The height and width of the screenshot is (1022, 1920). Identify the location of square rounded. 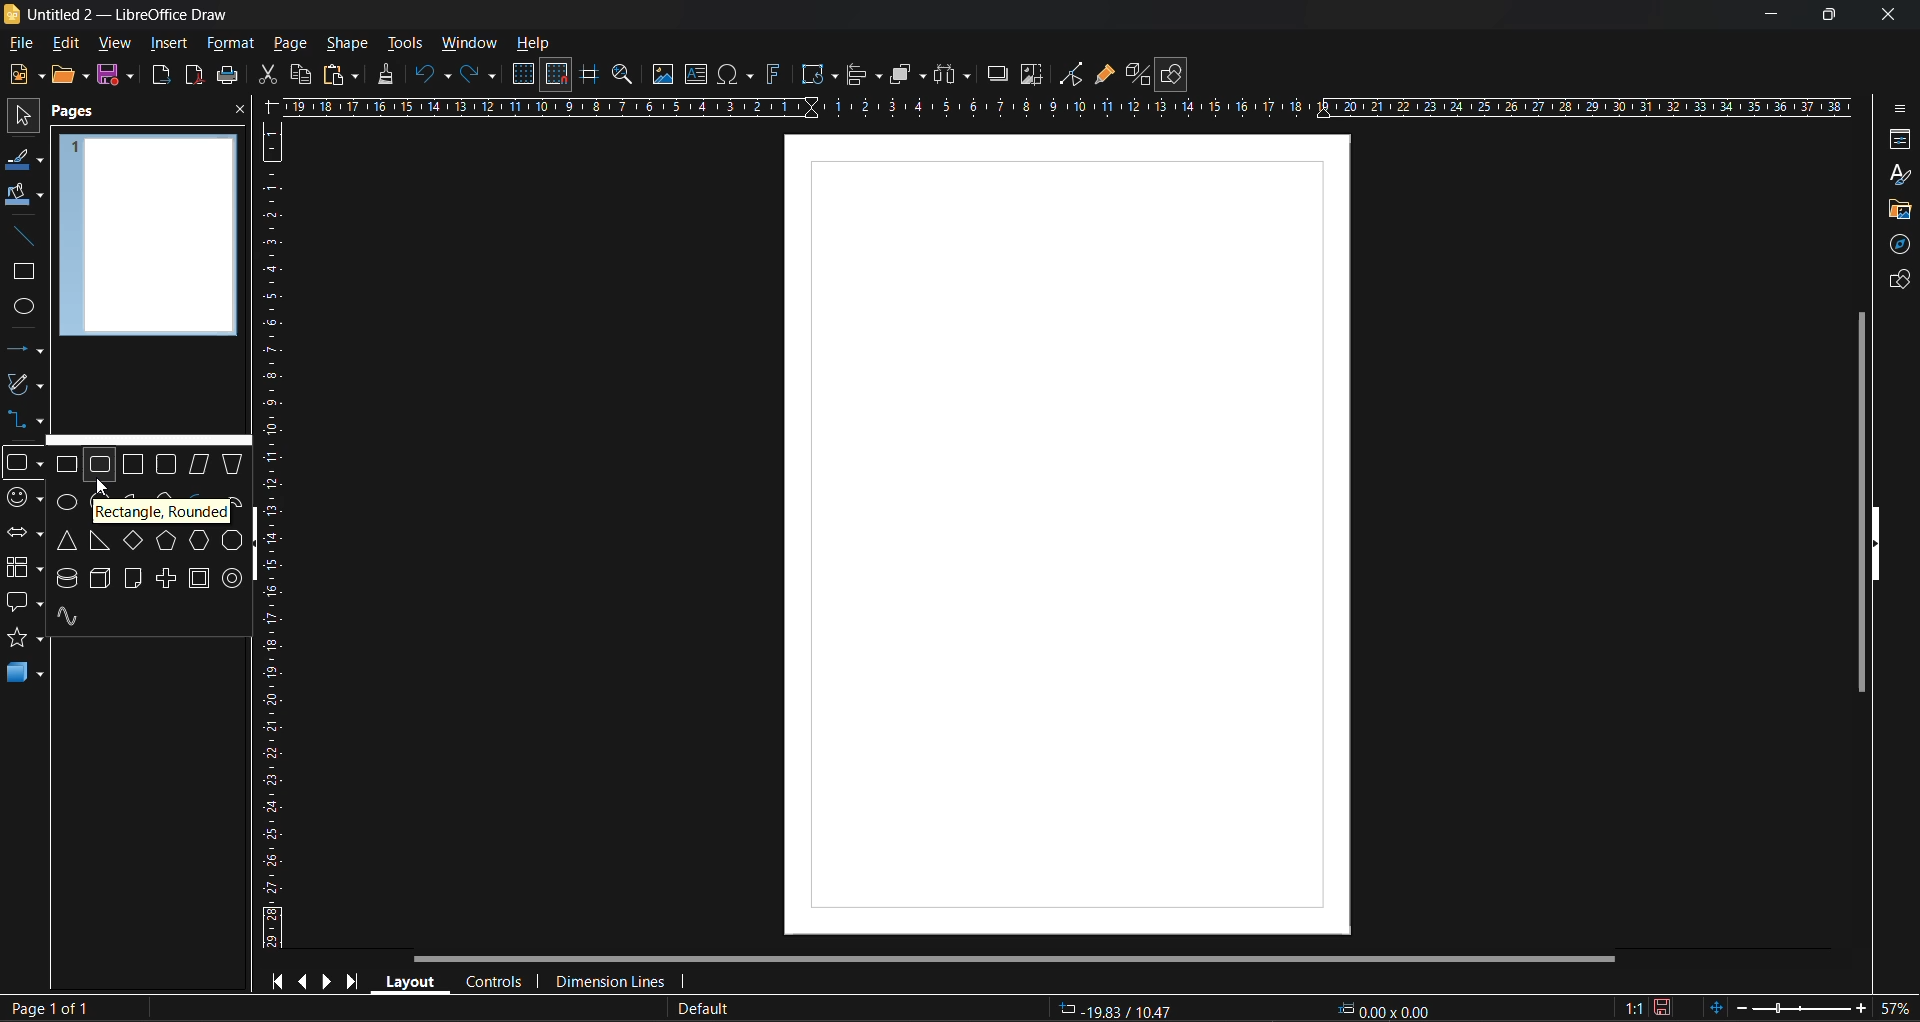
(170, 463).